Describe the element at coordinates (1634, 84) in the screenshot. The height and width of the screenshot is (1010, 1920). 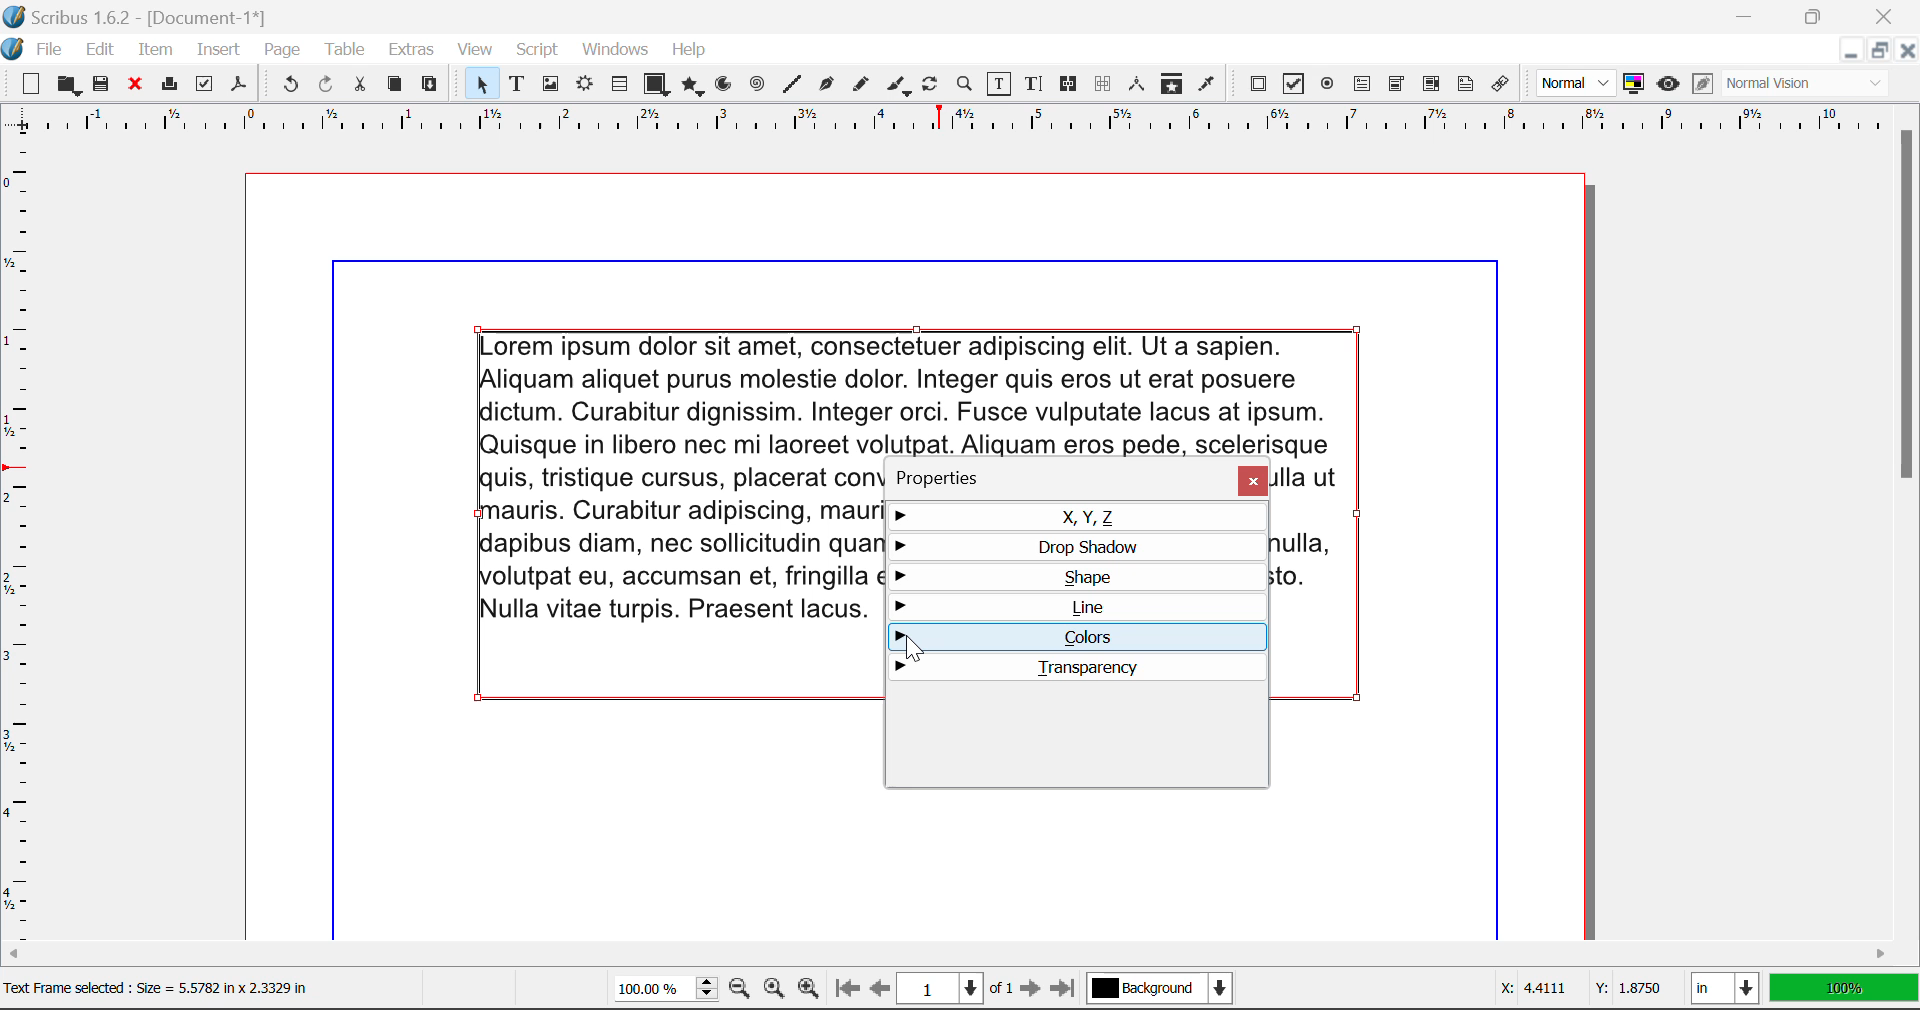
I see `Toggle Color Management` at that location.